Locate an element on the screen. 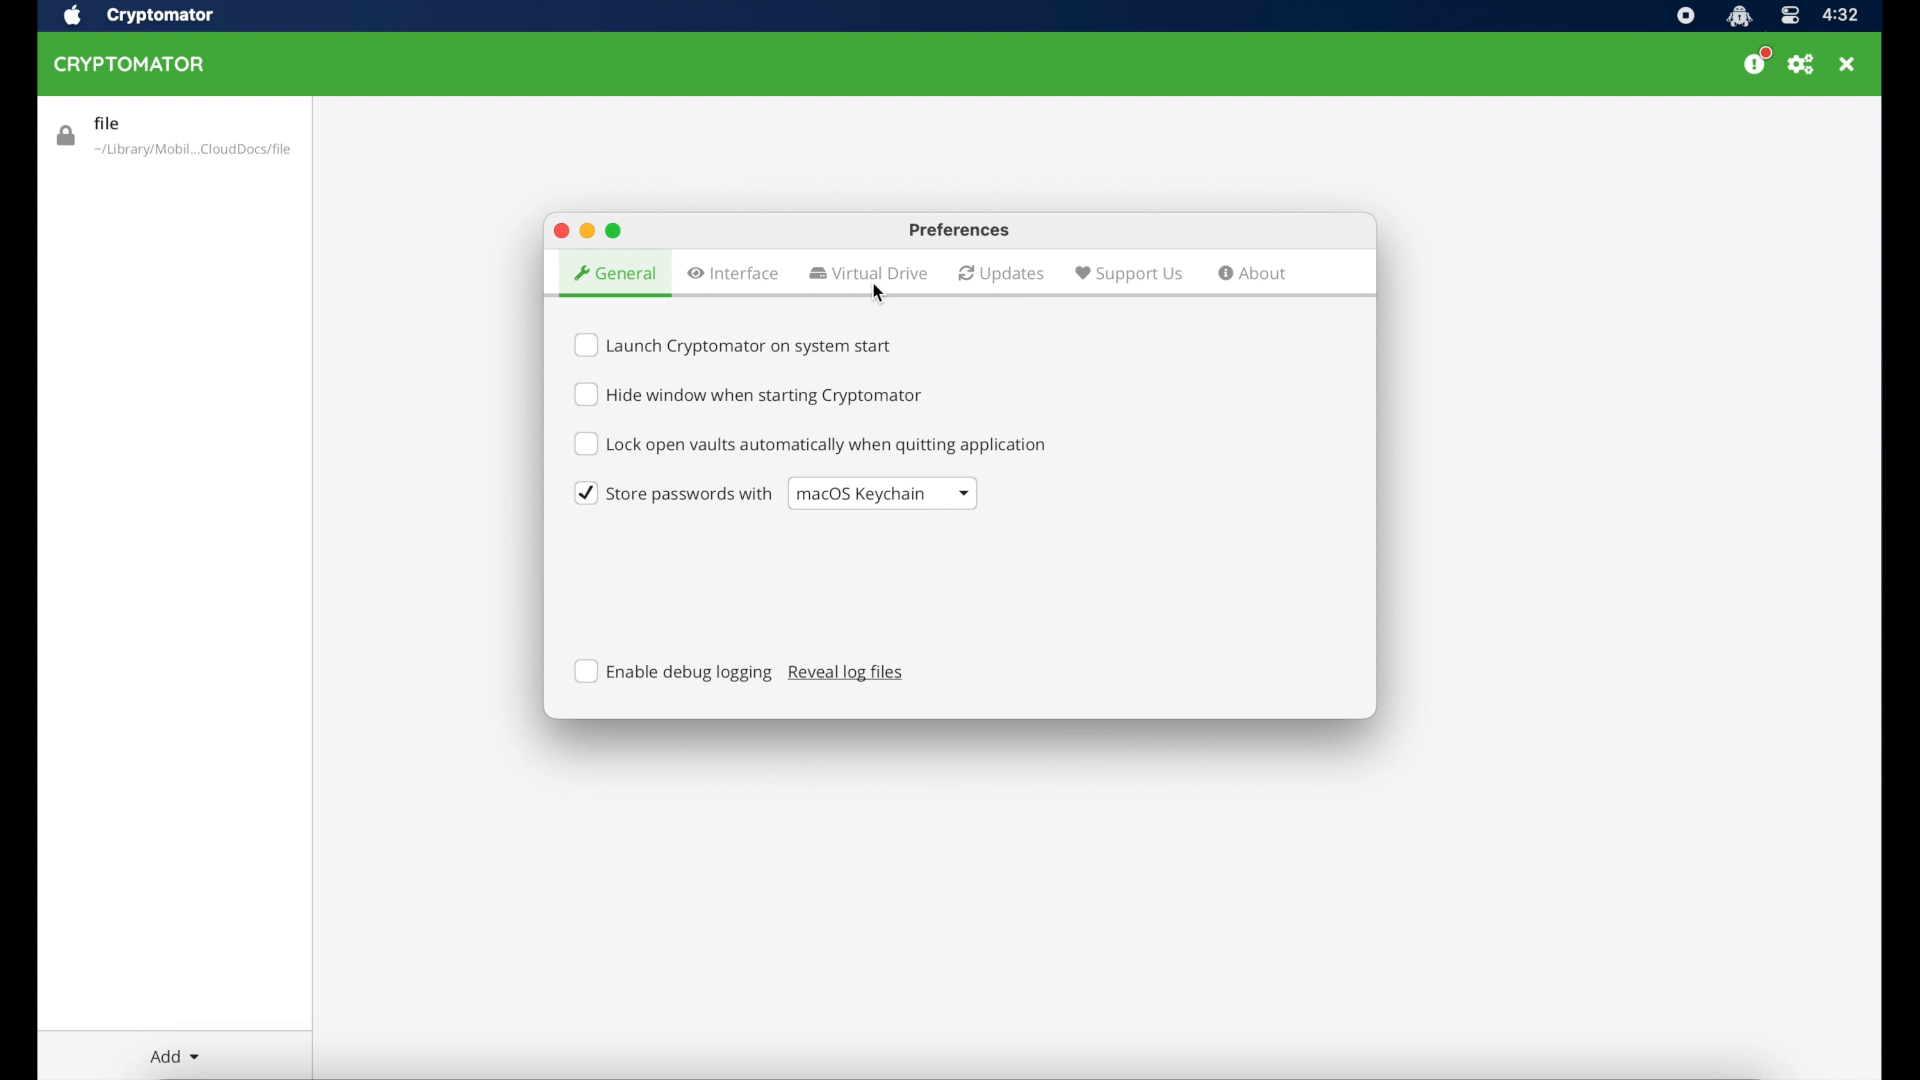 Image resolution: width=1920 pixels, height=1080 pixels. checkbox is located at coordinates (740, 346).